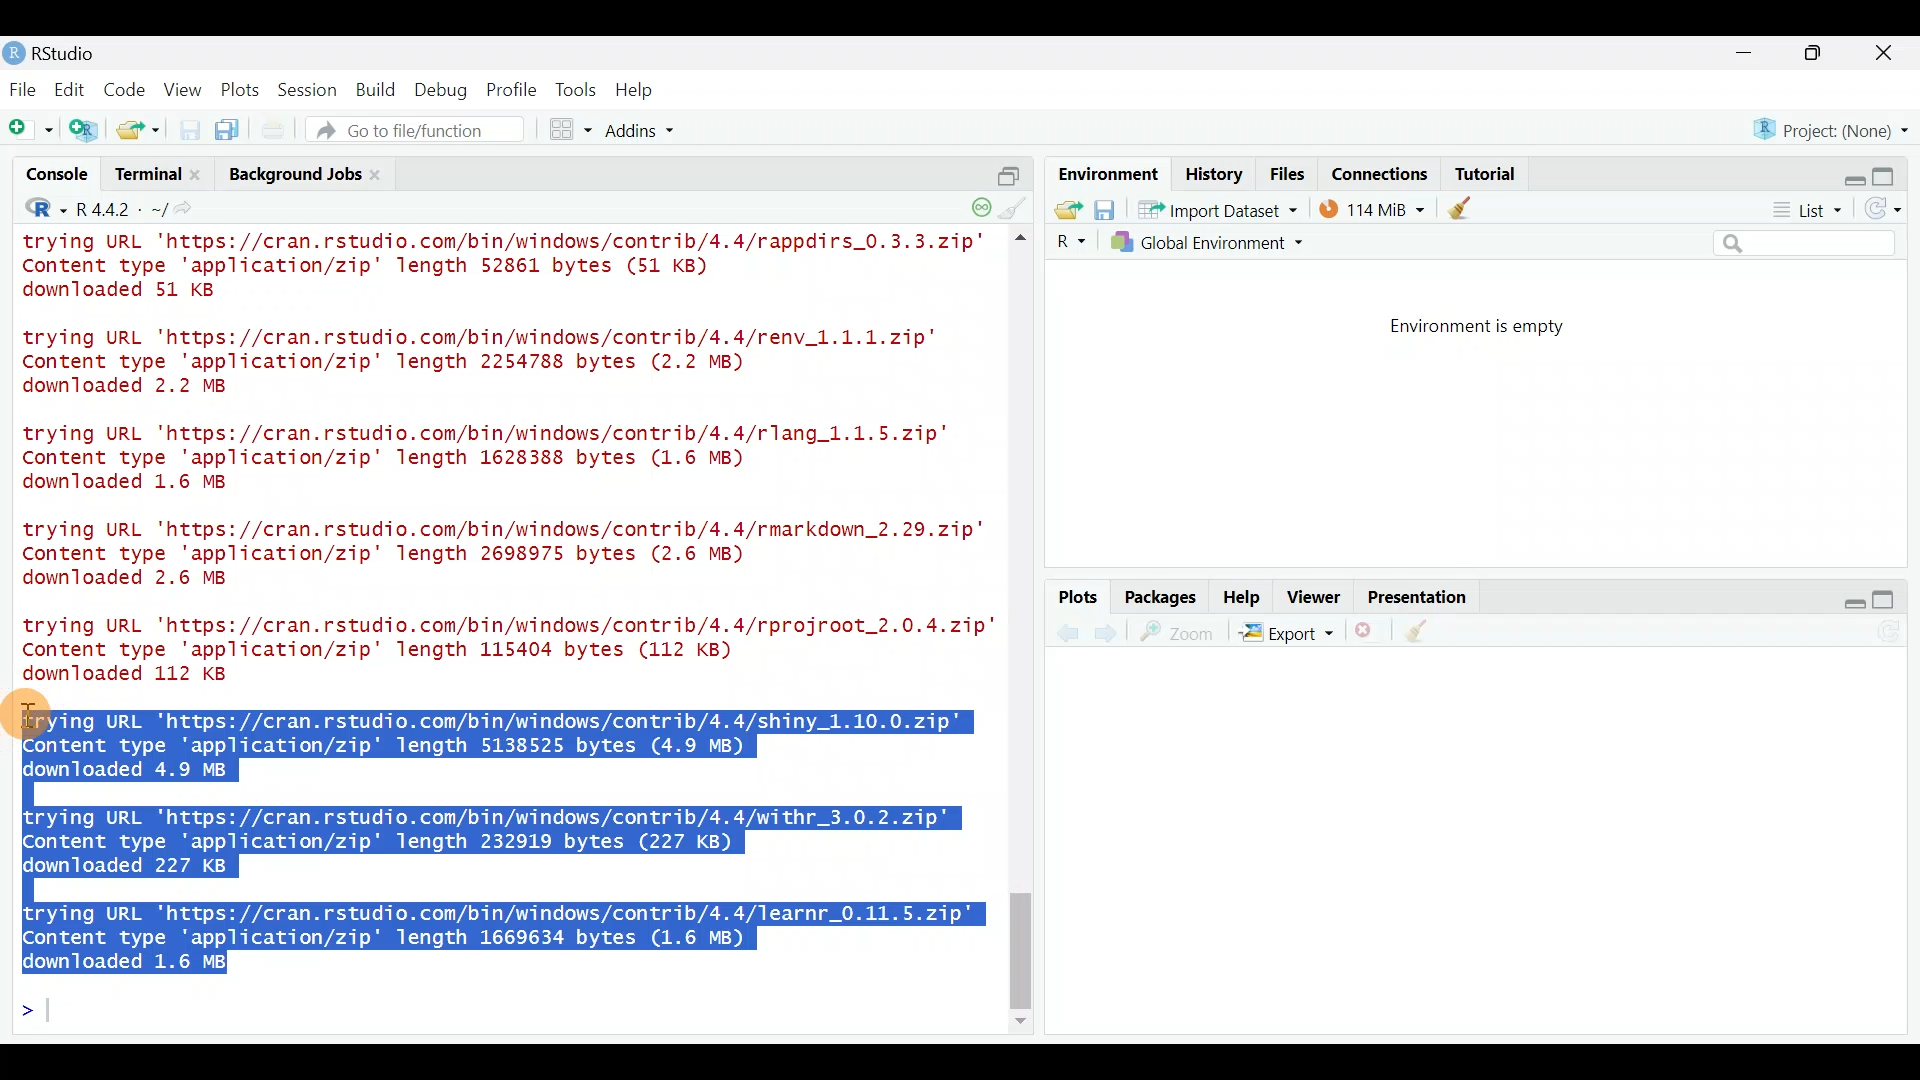 Image resolution: width=1920 pixels, height=1080 pixels. What do you see at coordinates (1818, 52) in the screenshot?
I see `maximize` at bounding box center [1818, 52].